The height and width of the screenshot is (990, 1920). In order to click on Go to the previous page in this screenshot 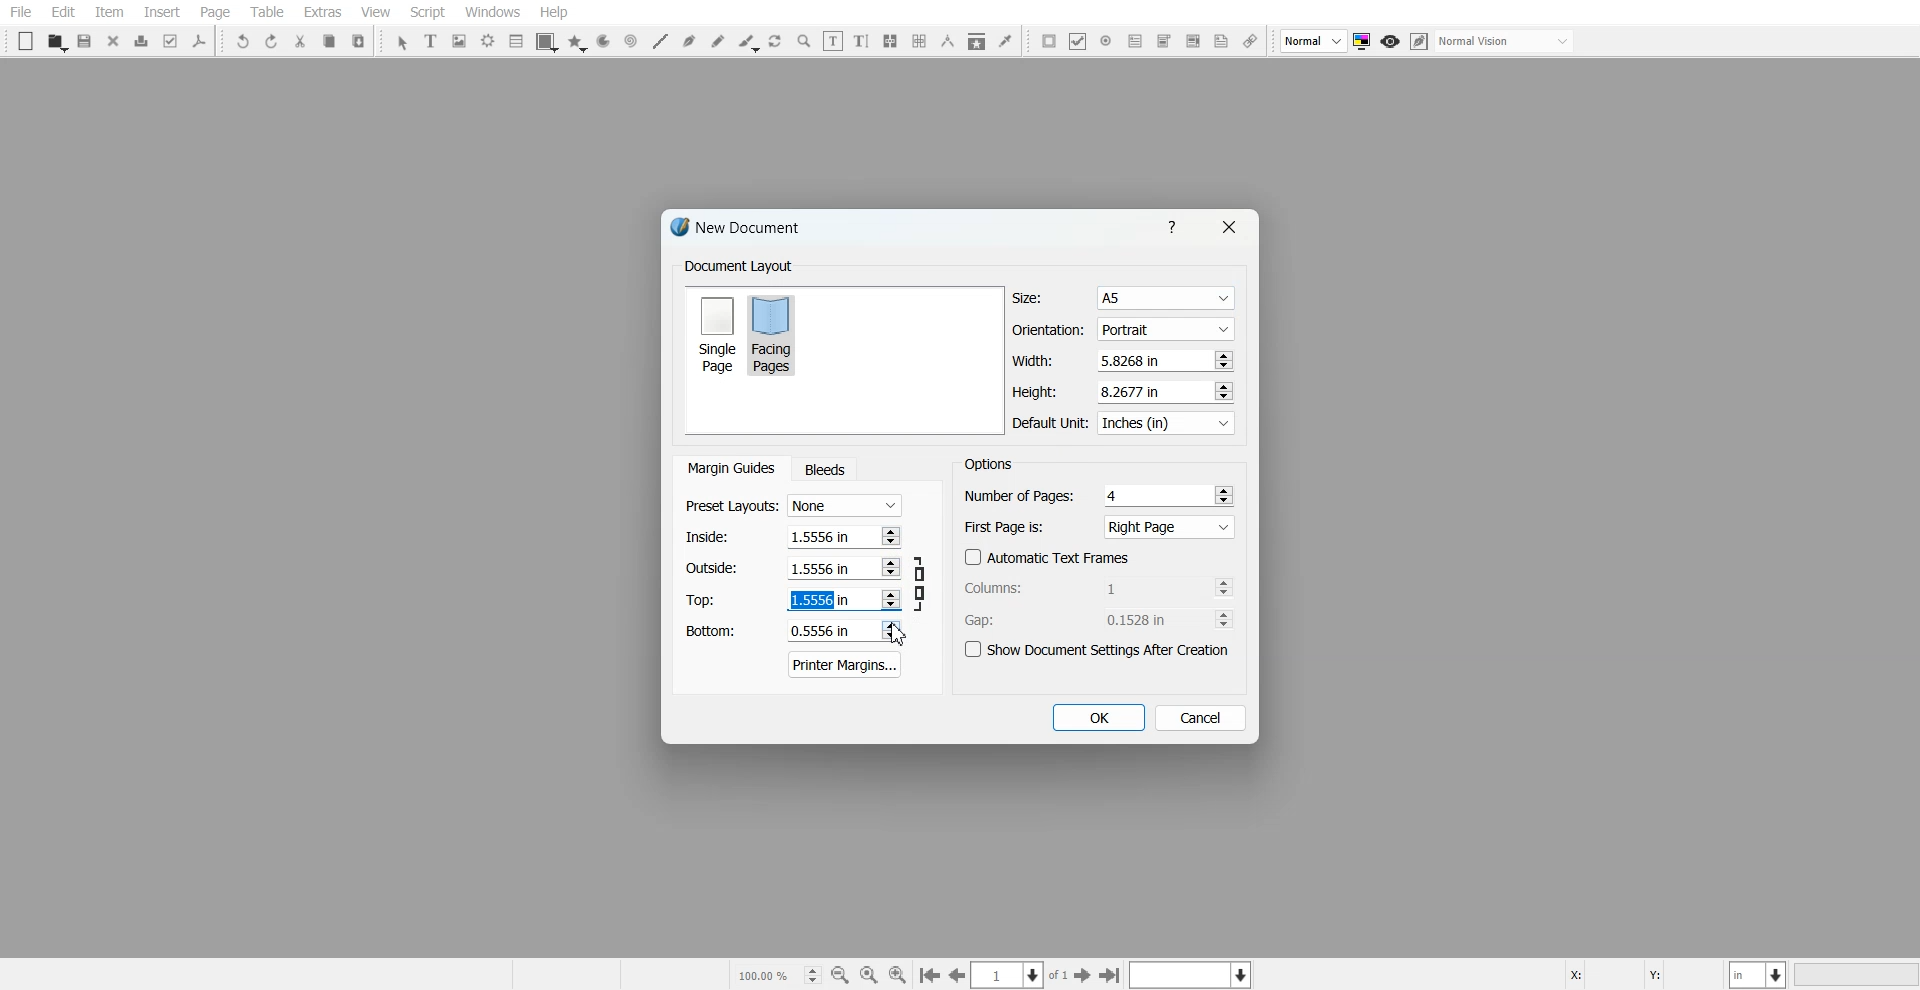, I will do `click(957, 975)`.